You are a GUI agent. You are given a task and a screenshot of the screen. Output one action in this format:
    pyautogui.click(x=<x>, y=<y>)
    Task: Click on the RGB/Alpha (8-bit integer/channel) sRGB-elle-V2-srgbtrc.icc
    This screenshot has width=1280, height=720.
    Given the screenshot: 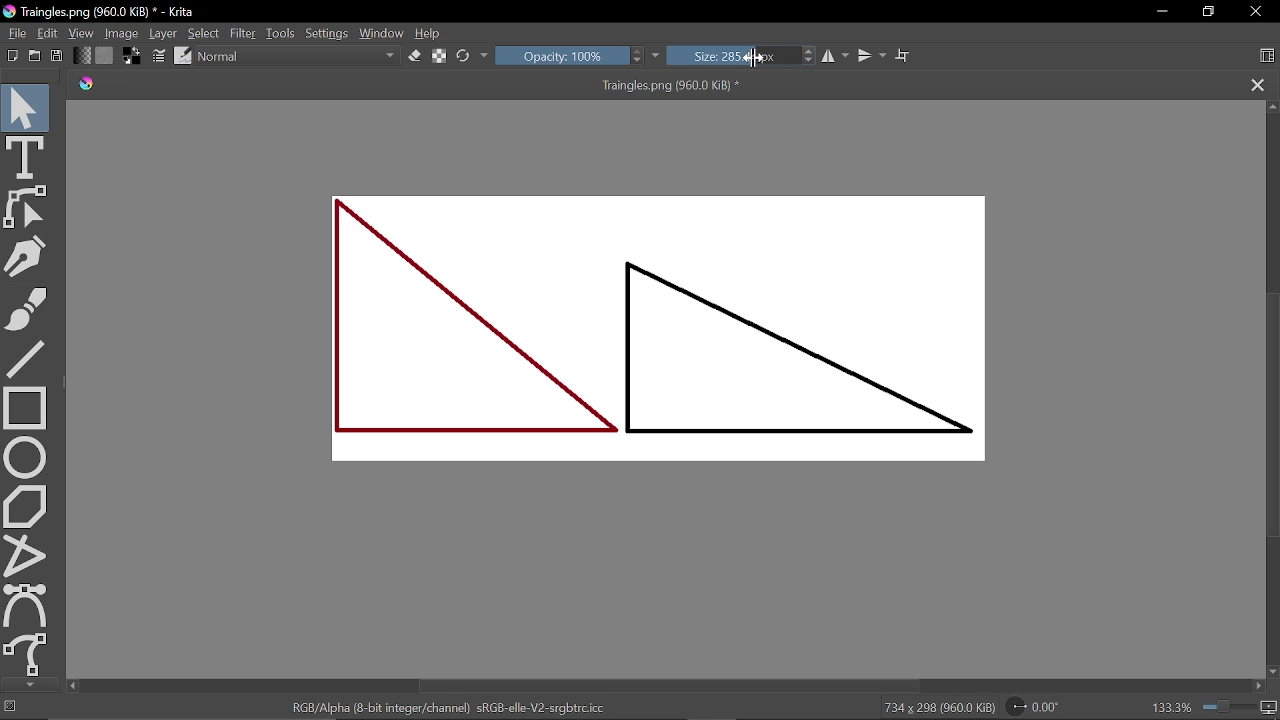 What is the action you would take?
    pyautogui.click(x=444, y=706)
    